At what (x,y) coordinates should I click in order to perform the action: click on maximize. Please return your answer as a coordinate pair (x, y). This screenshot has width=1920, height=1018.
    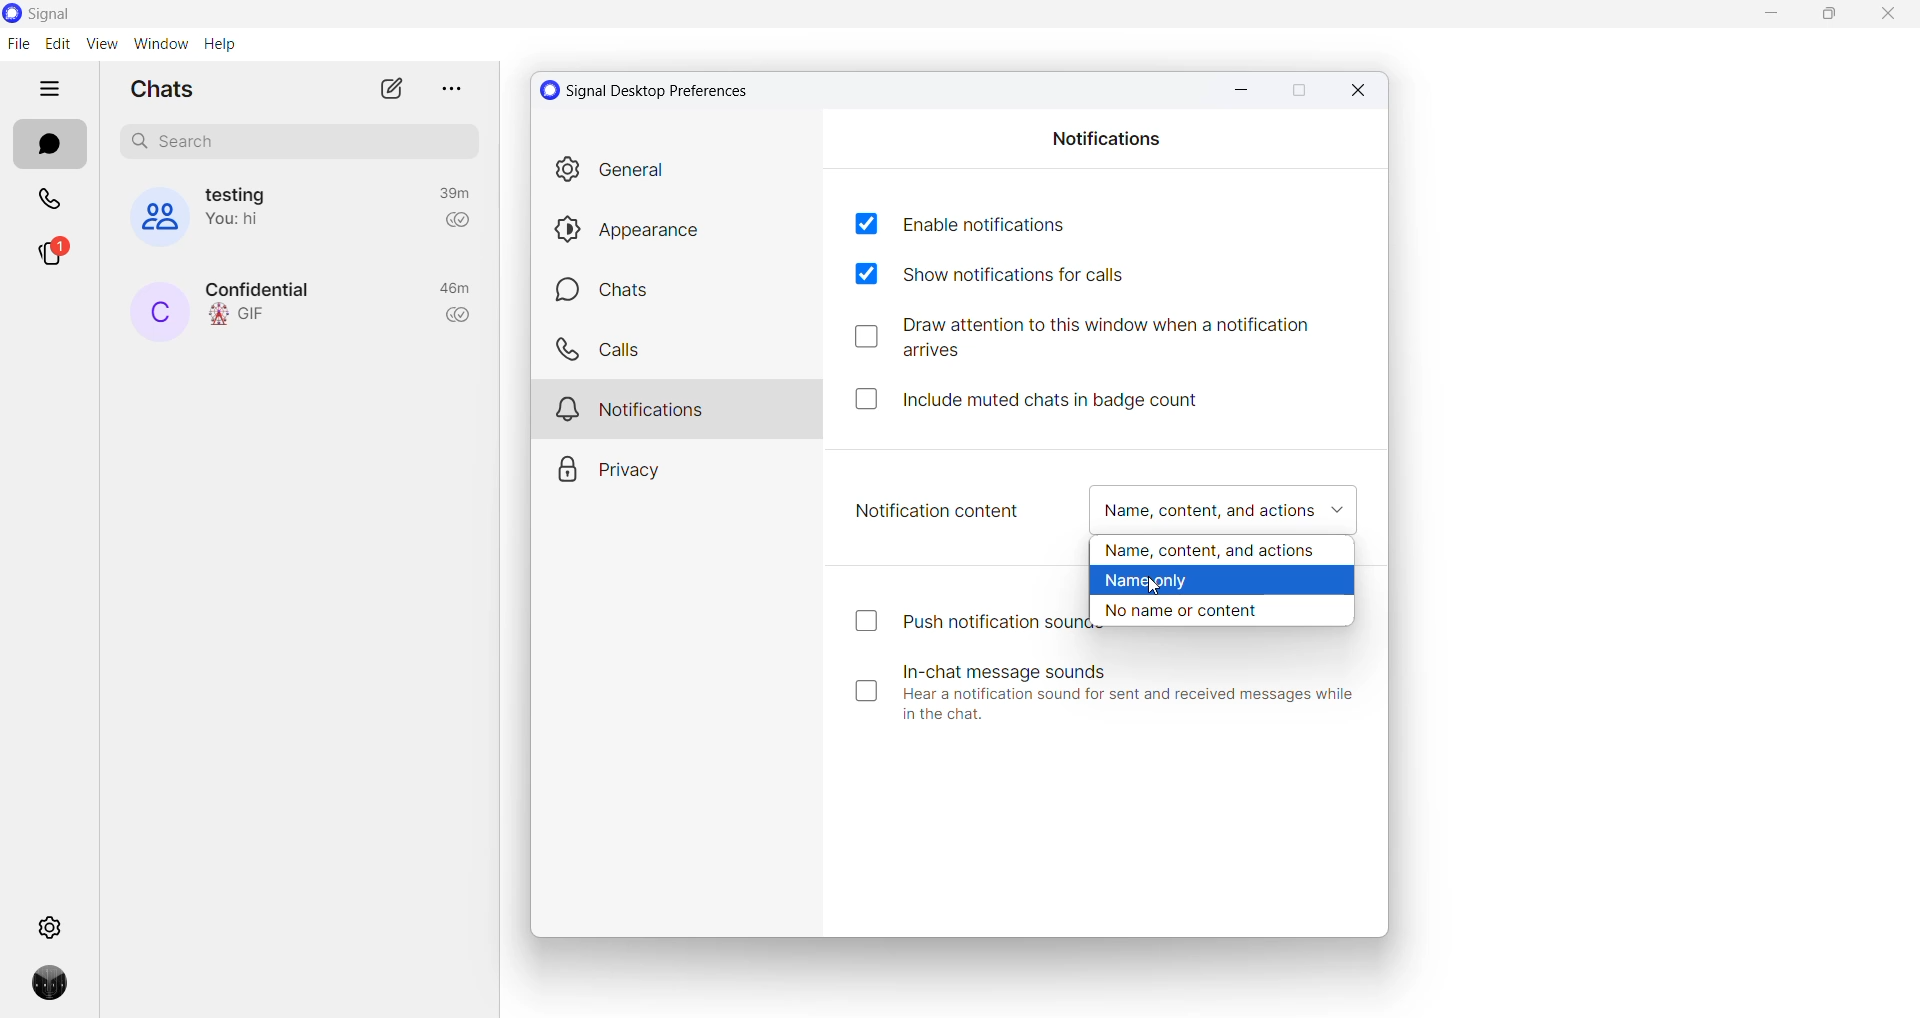
    Looking at the image, I should click on (1829, 18).